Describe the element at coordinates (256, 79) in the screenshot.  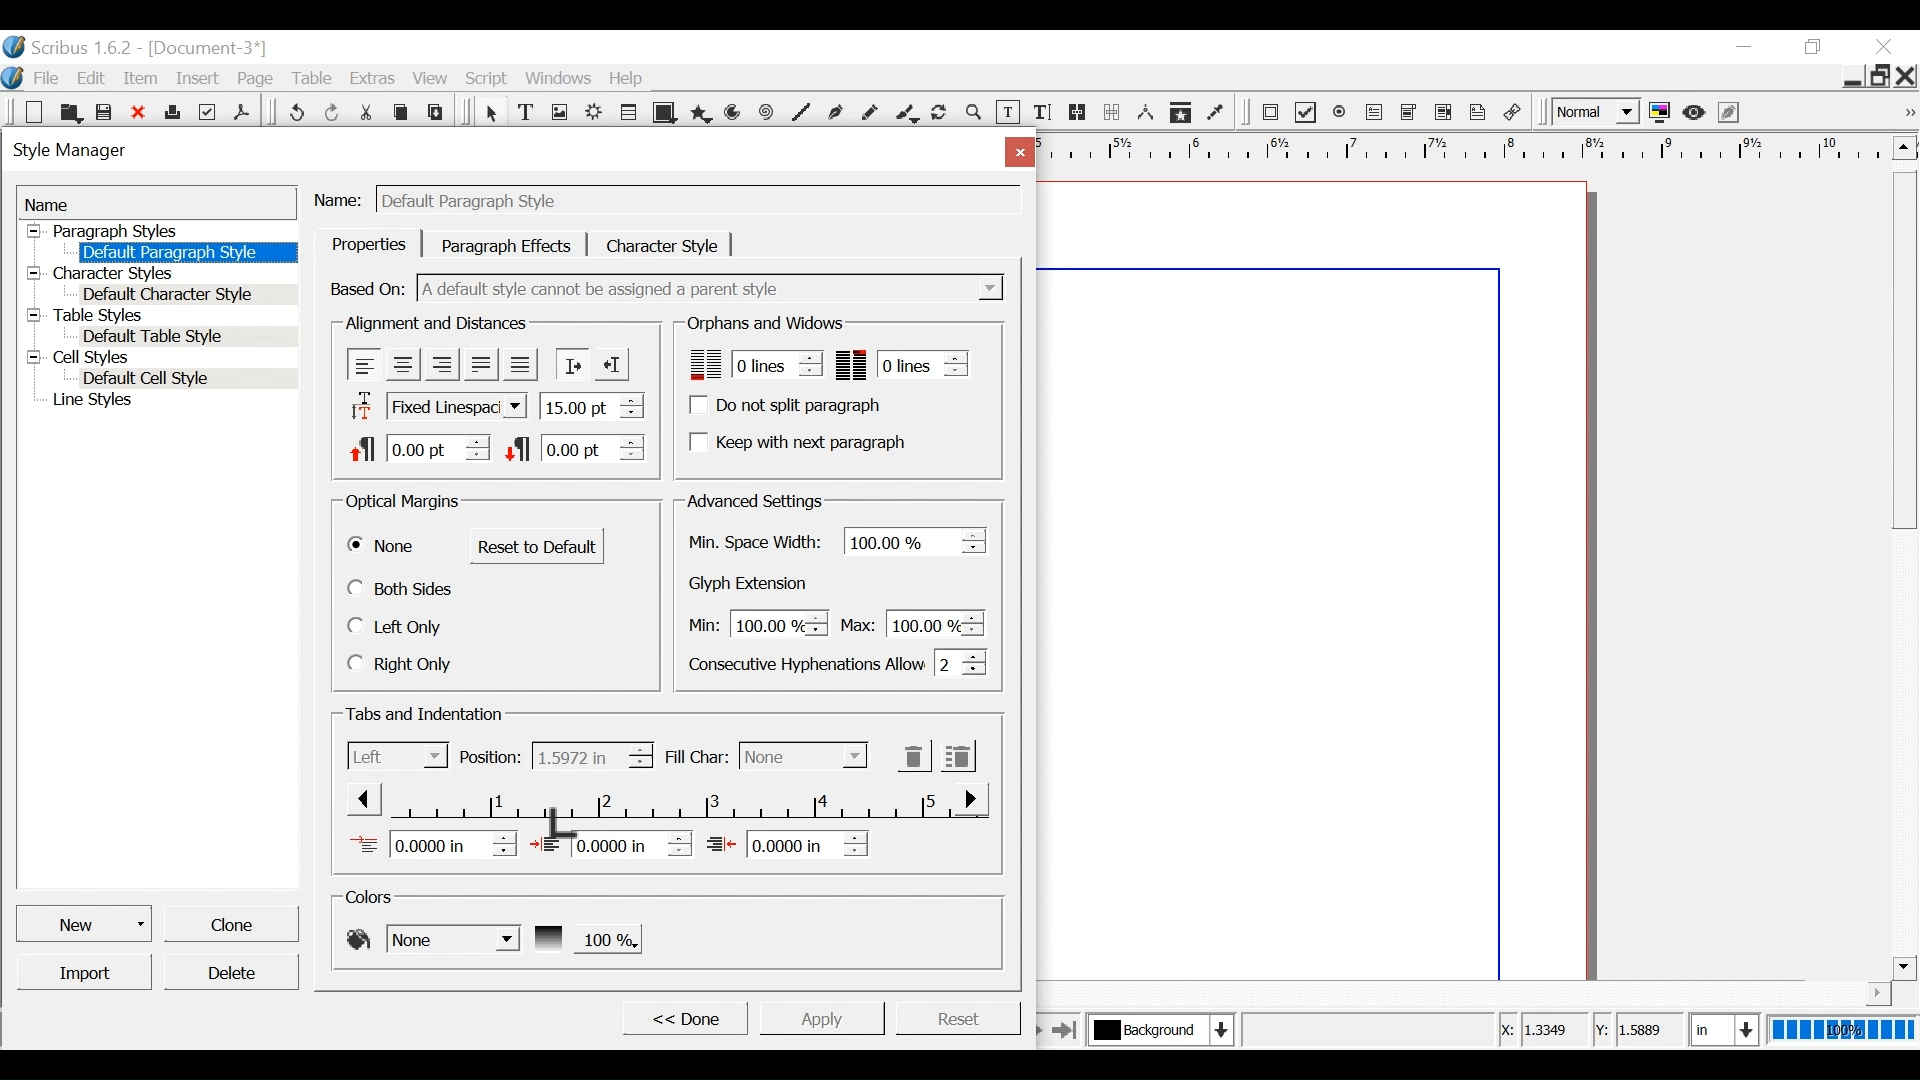
I see `Page` at that location.